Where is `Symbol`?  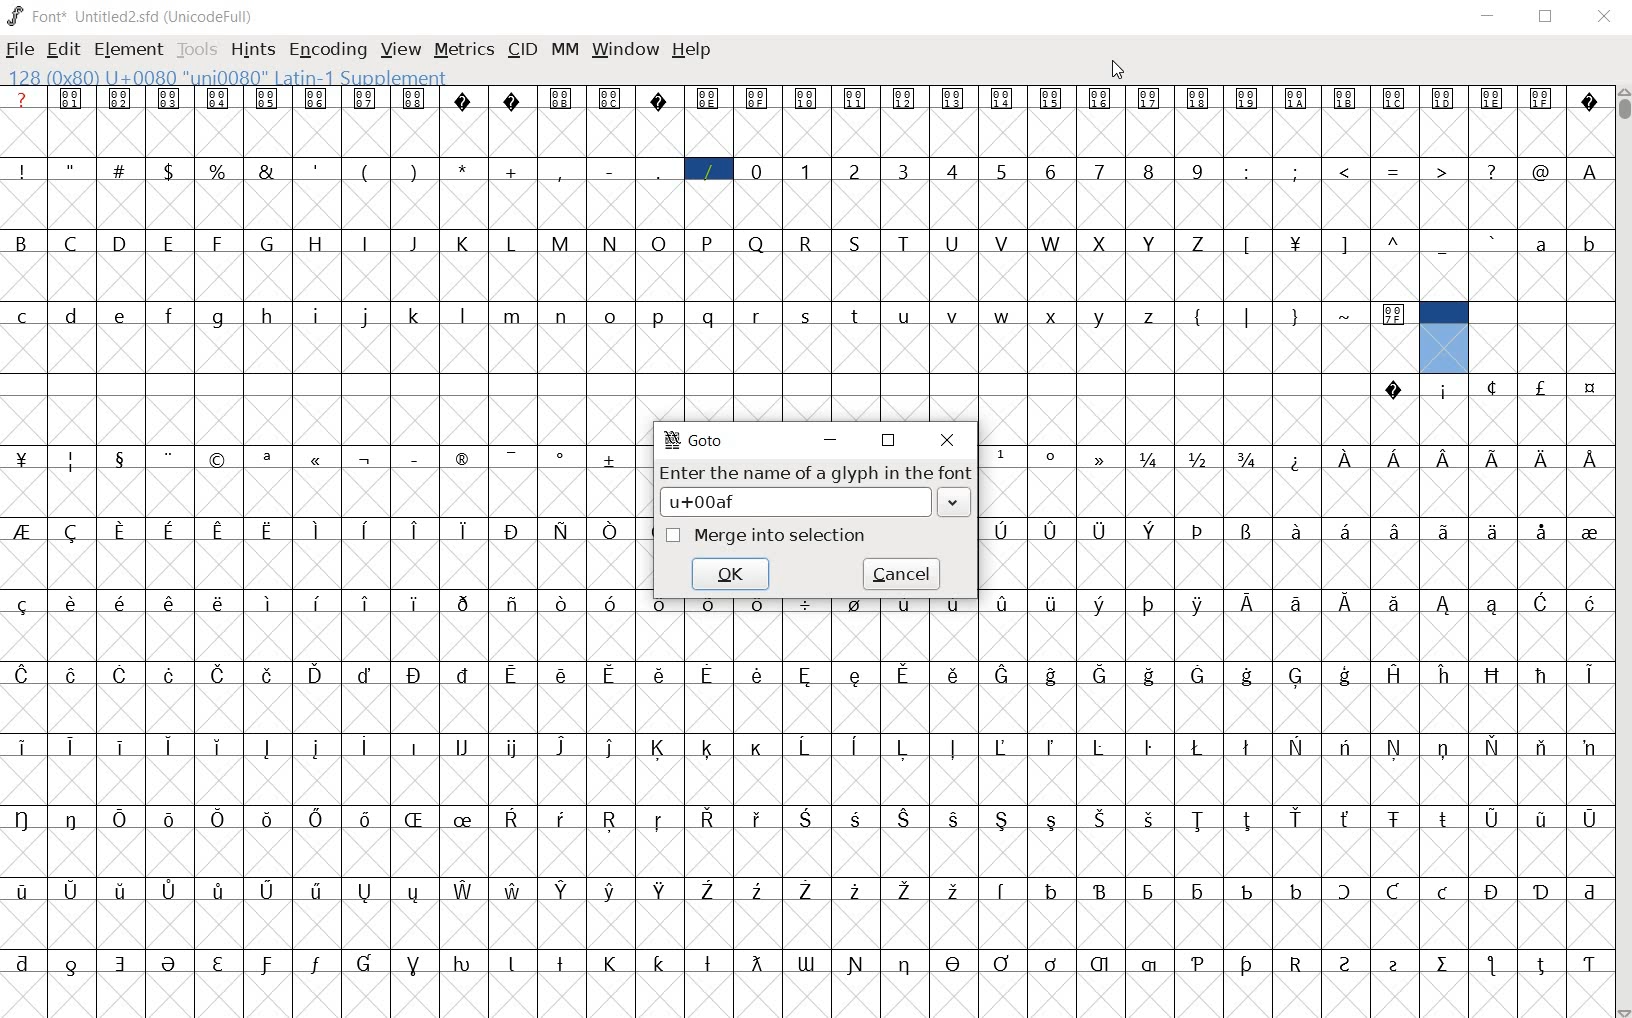 Symbol is located at coordinates (418, 818).